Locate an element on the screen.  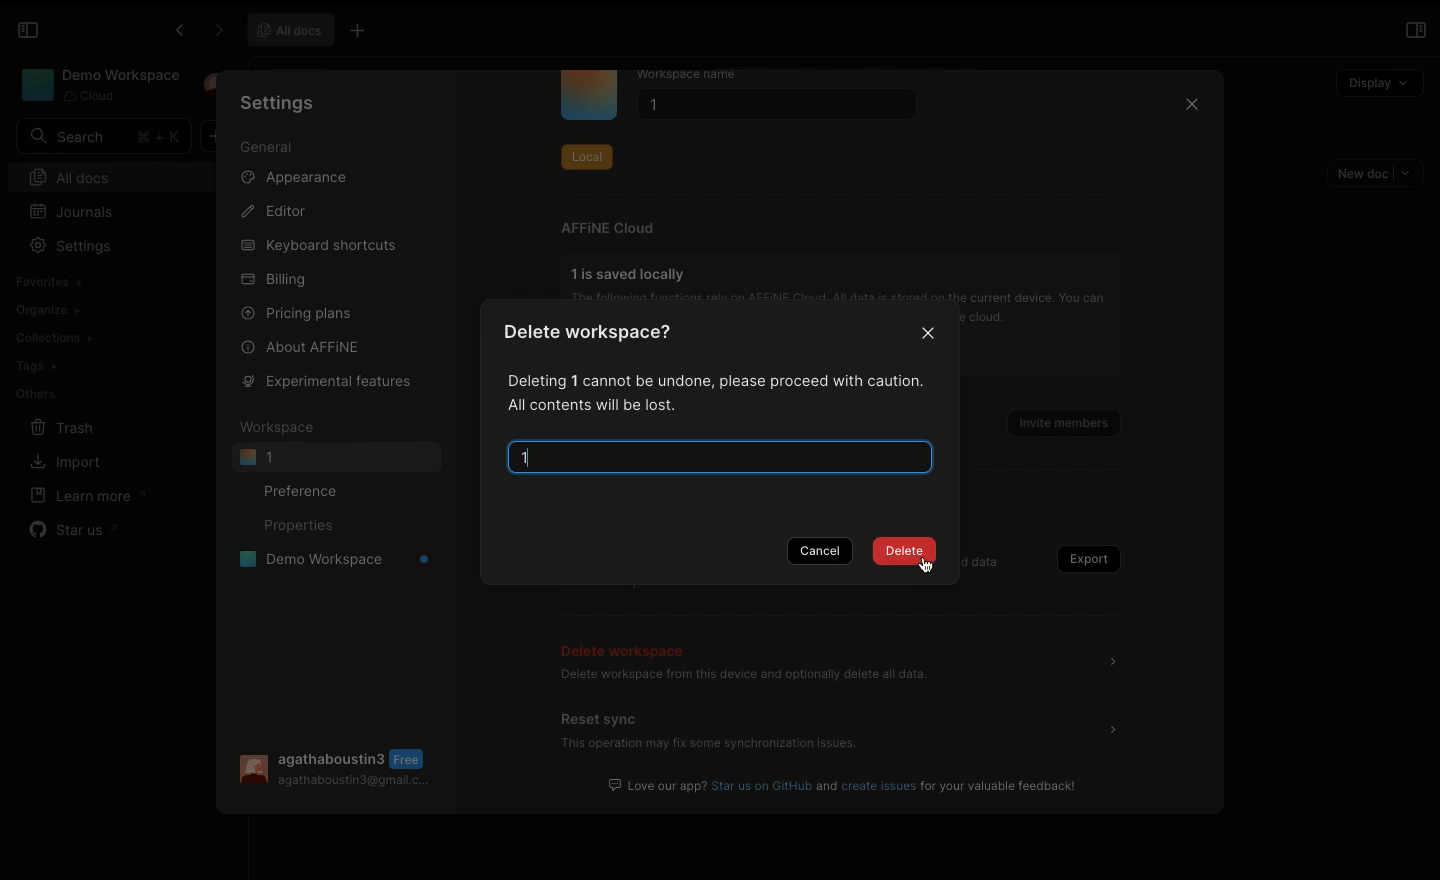
Organize is located at coordinates (50, 309).